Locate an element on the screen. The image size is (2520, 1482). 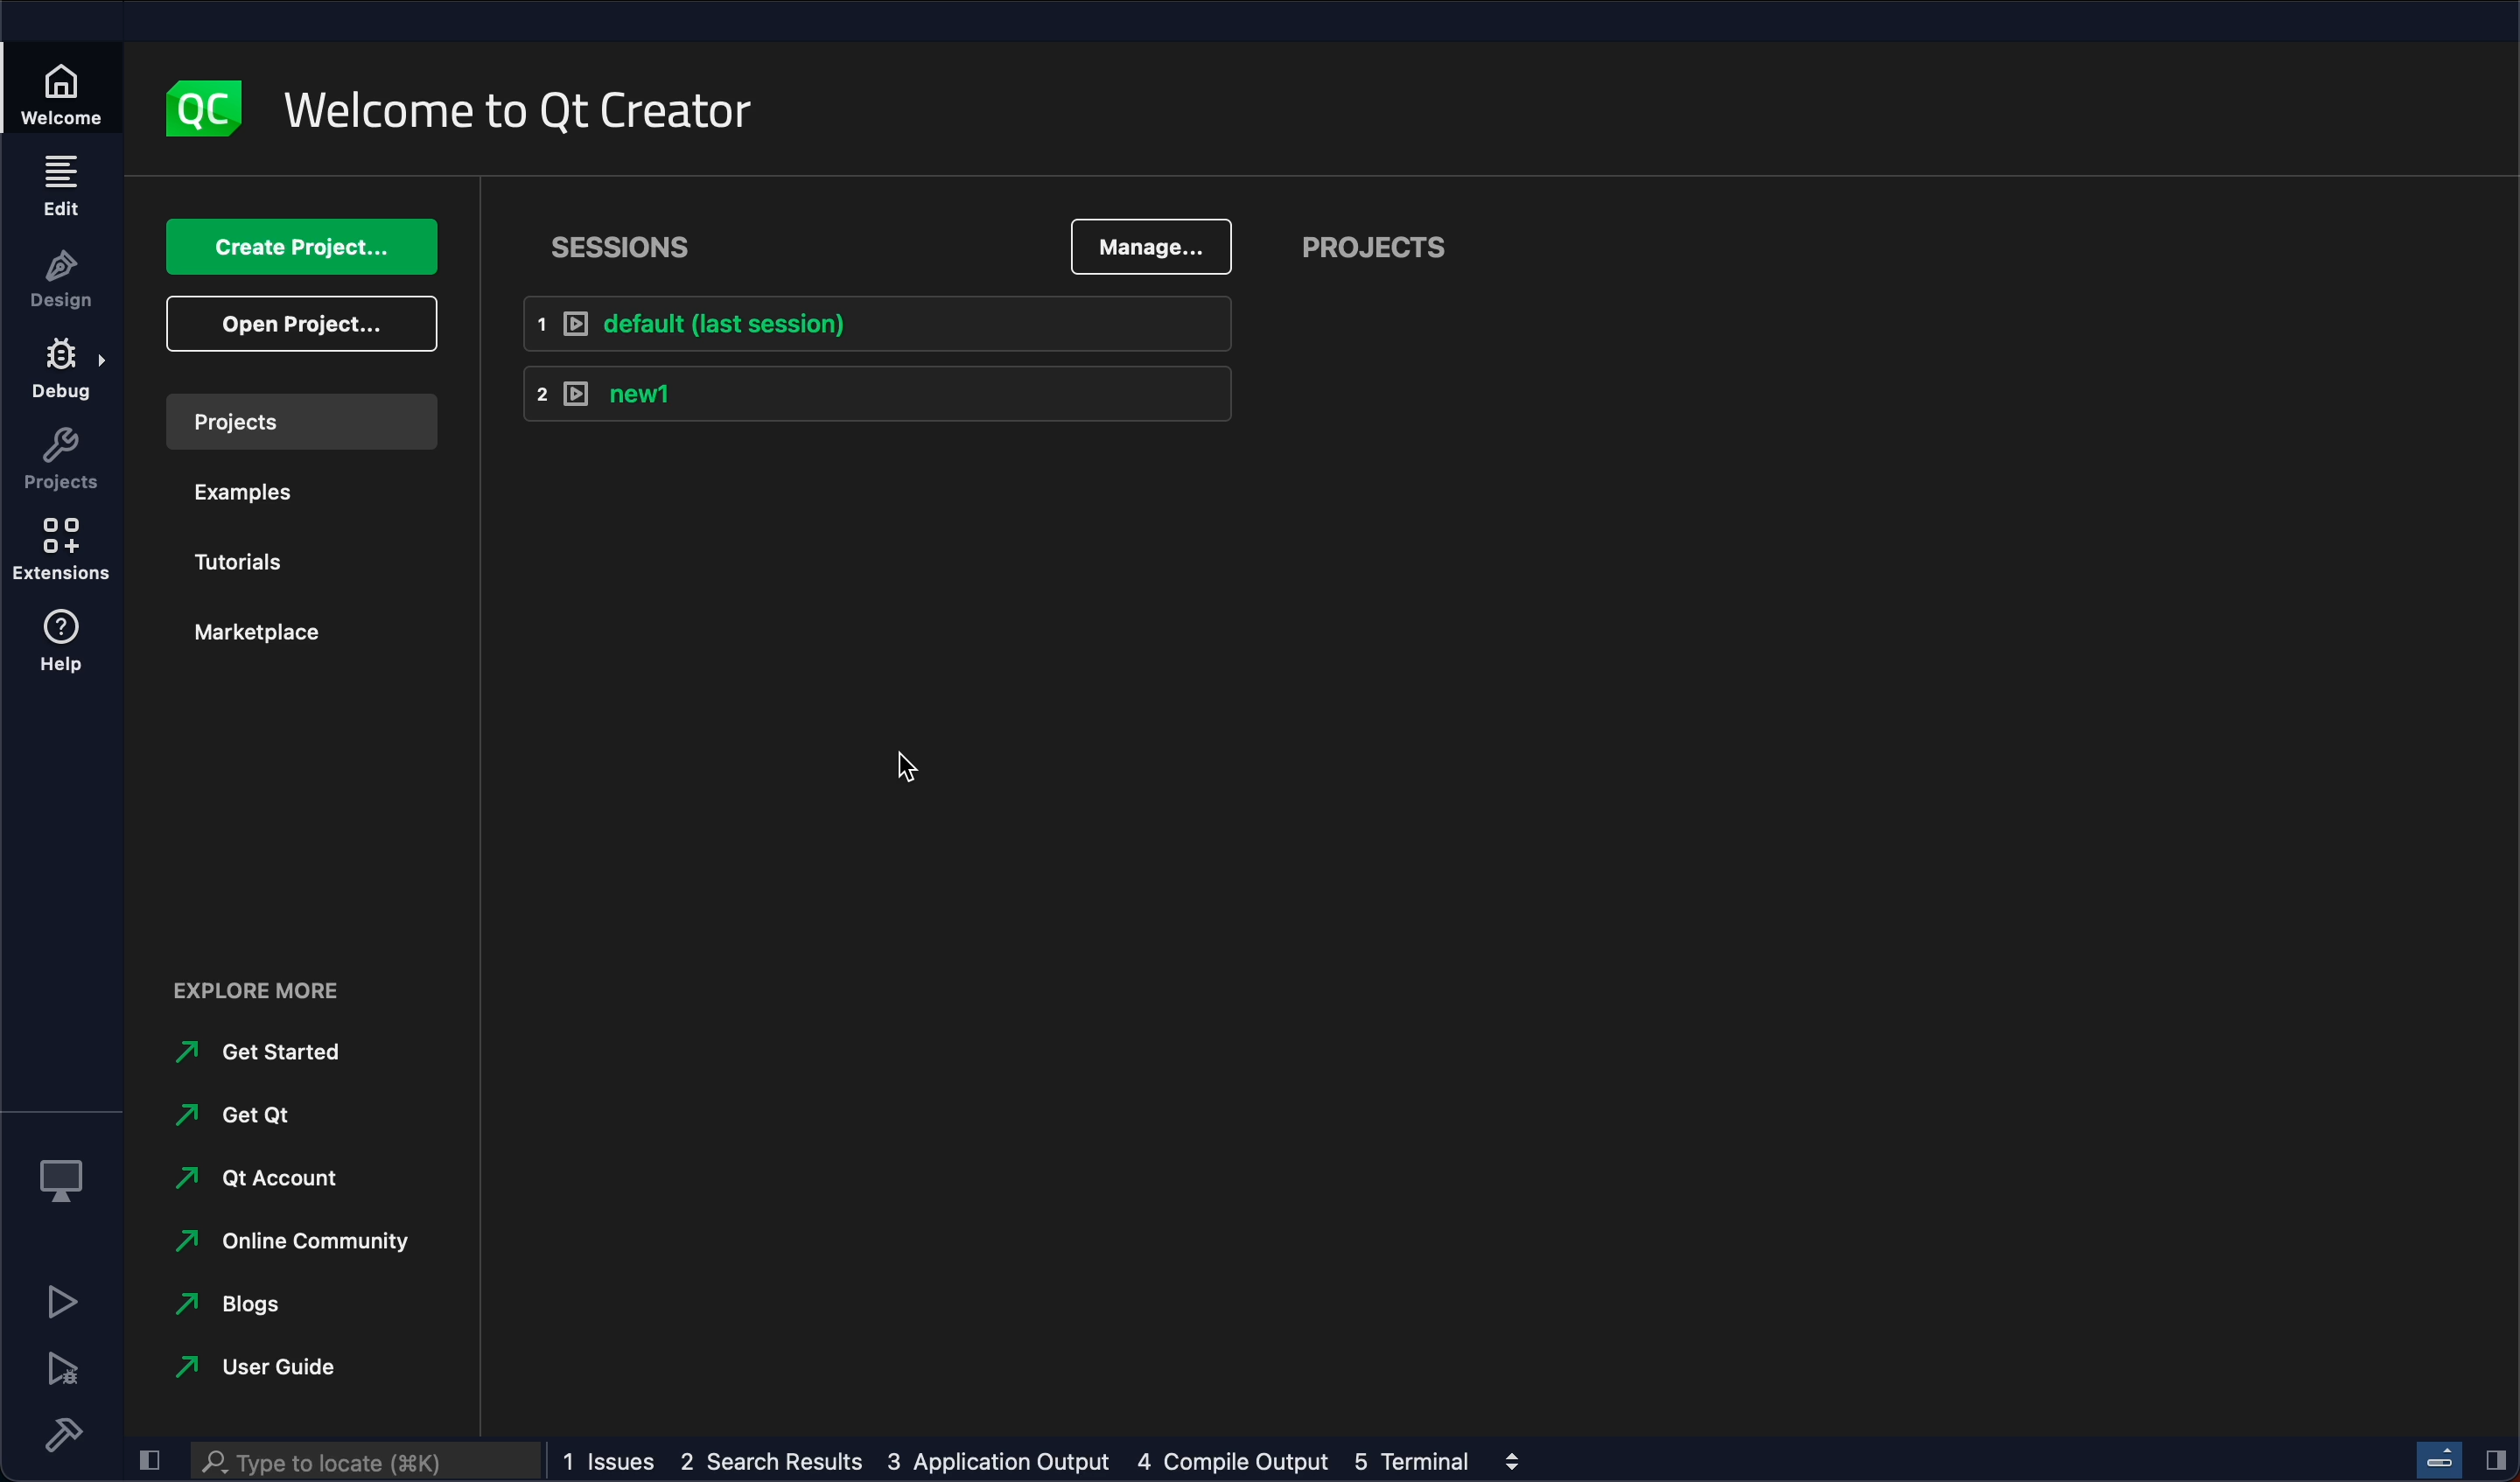
marketplace is located at coordinates (261, 642).